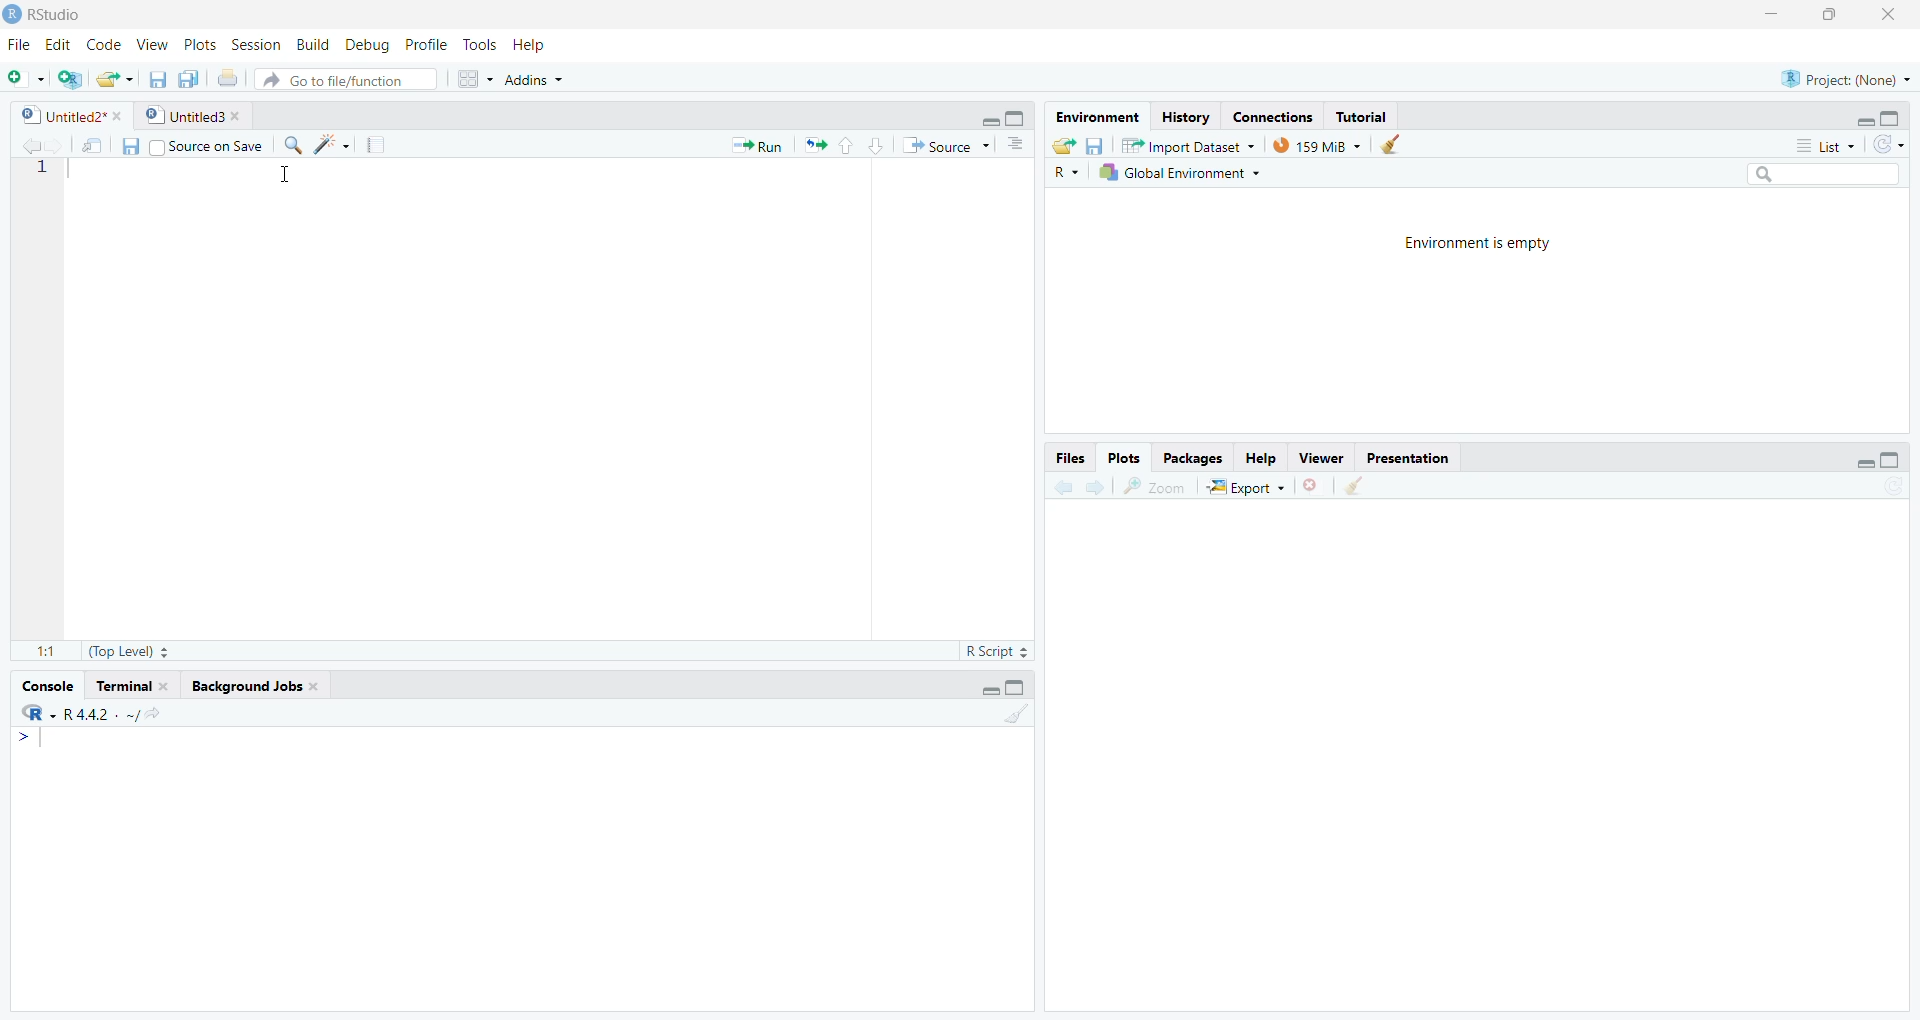  I want to click on Minimize, so click(988, 122).